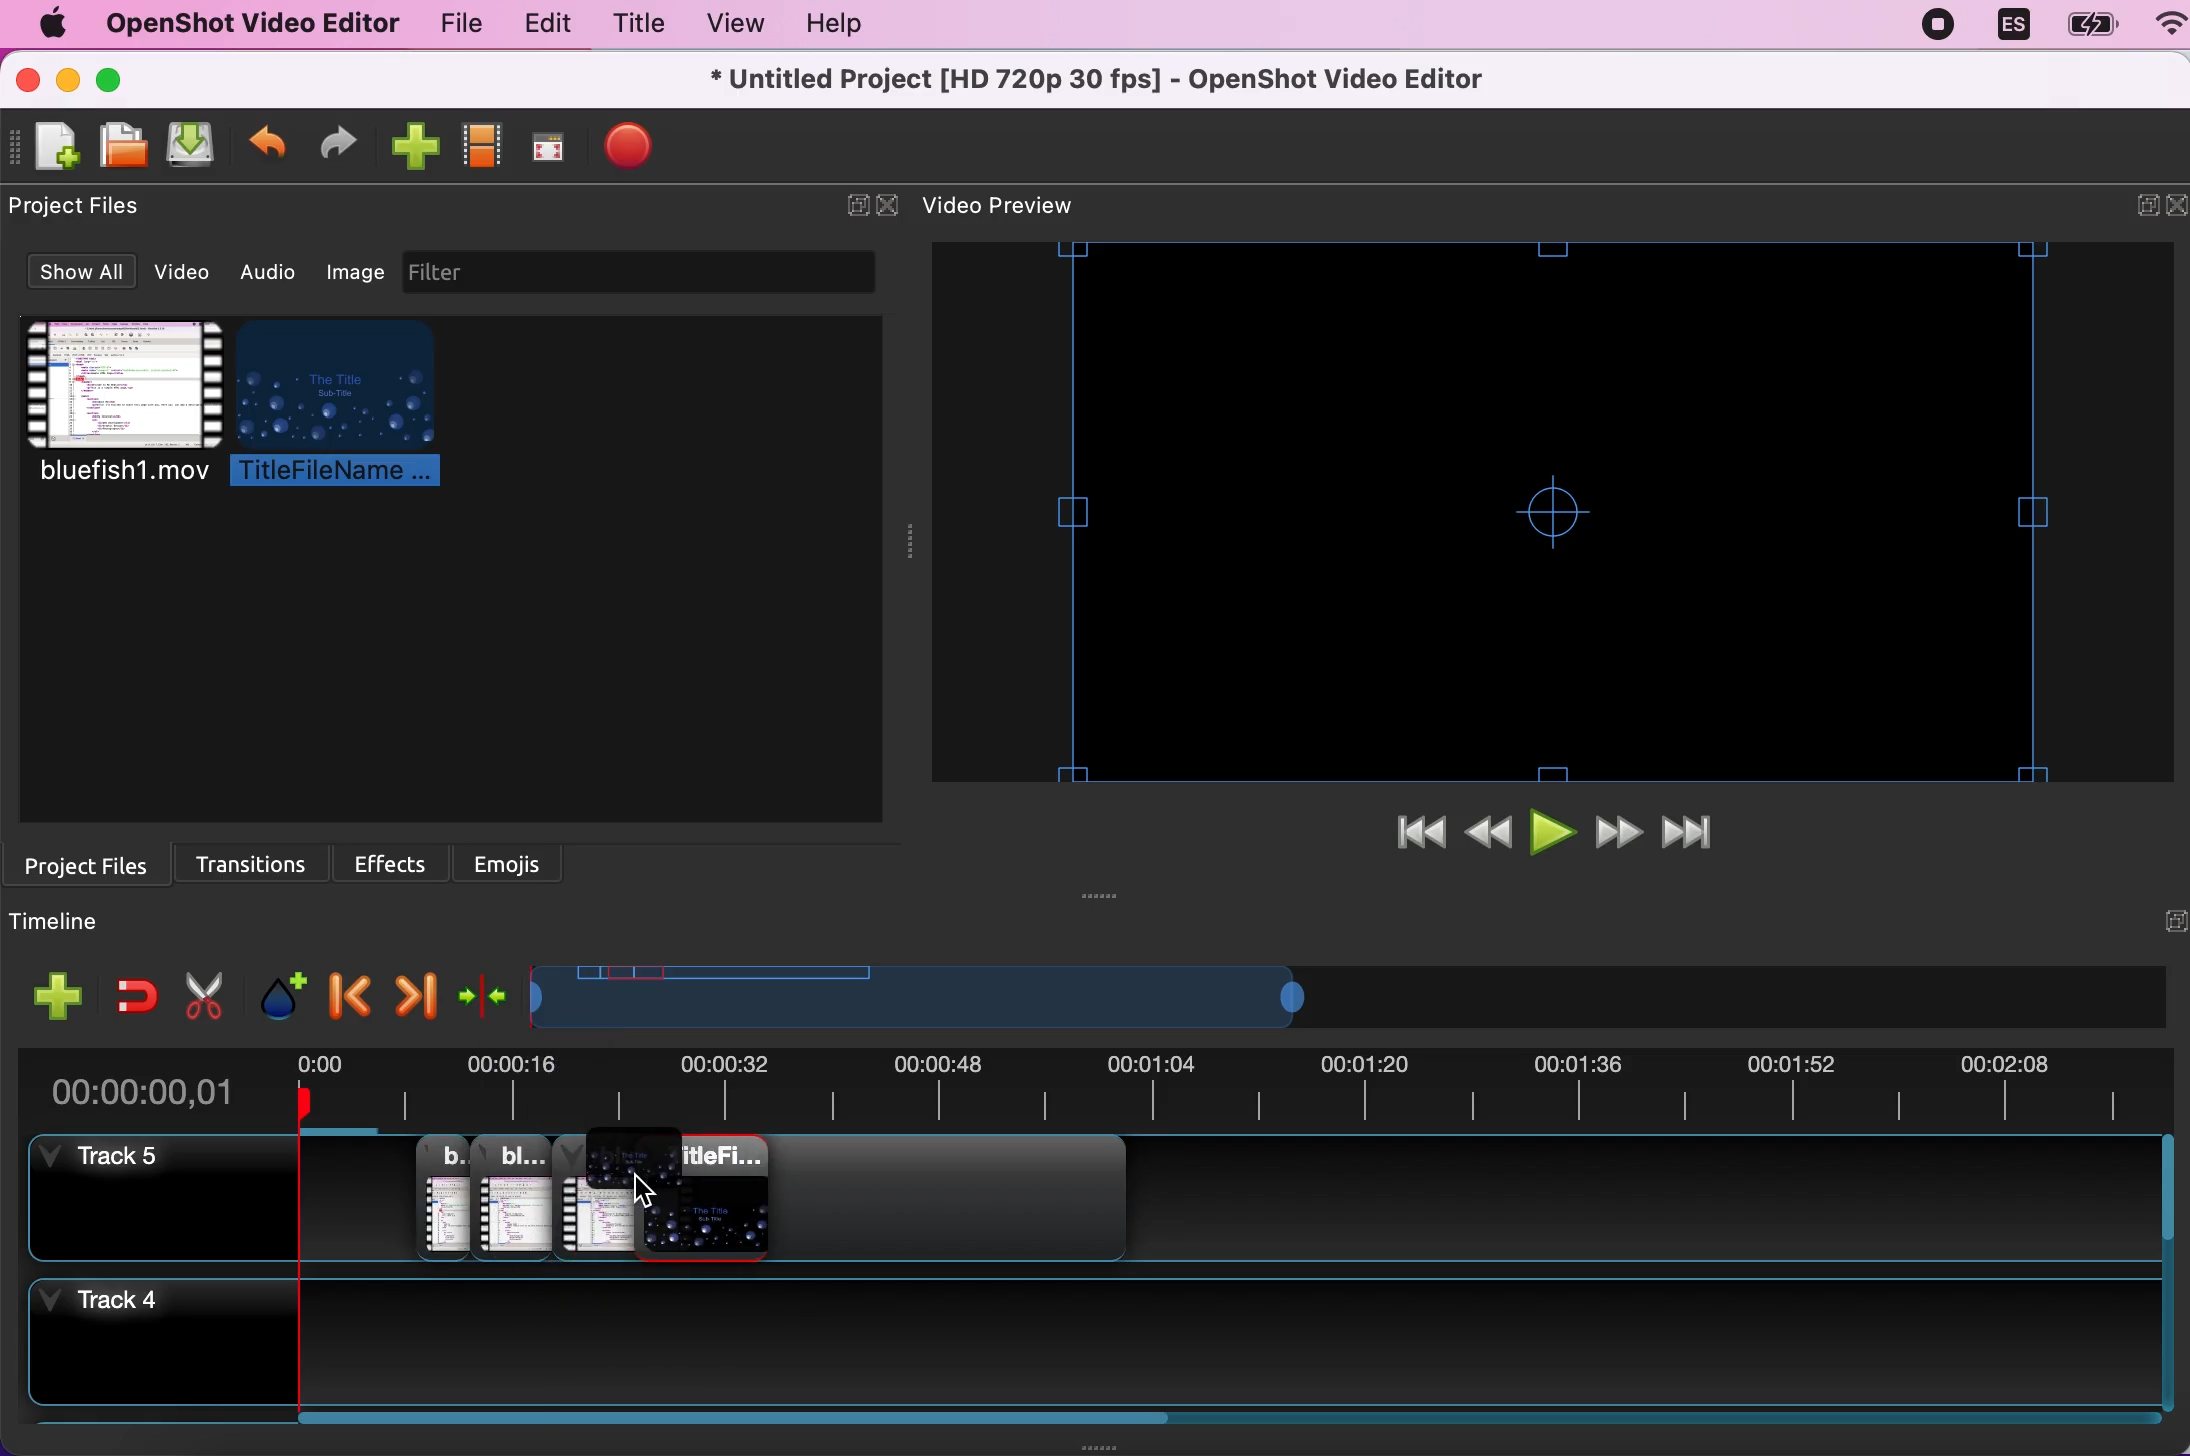 The width and height of the screenshot is (2190, 1456). What do you see at coordinates (29, 80) in the screenshot?
I see `close` at bounding box center [29, 80].